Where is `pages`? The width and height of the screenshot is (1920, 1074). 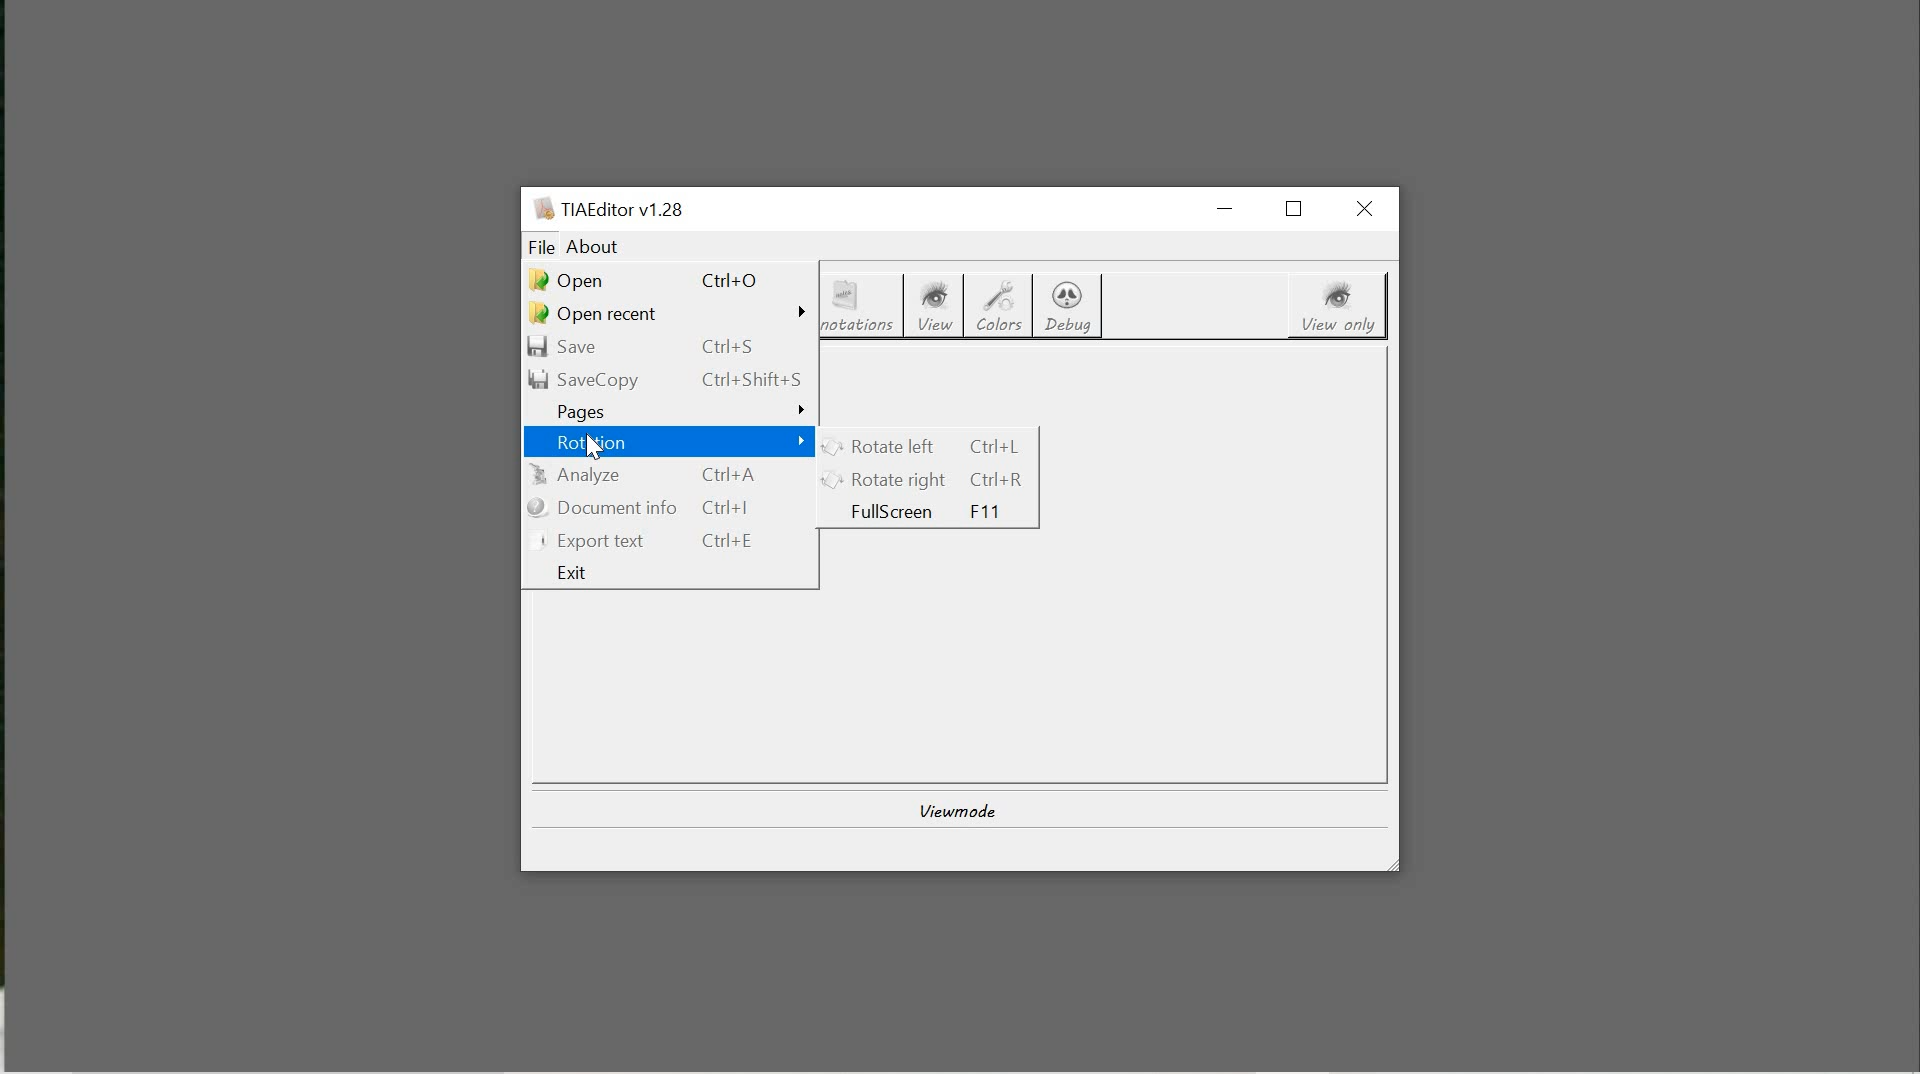 pages is located at coordinates (671, 410).